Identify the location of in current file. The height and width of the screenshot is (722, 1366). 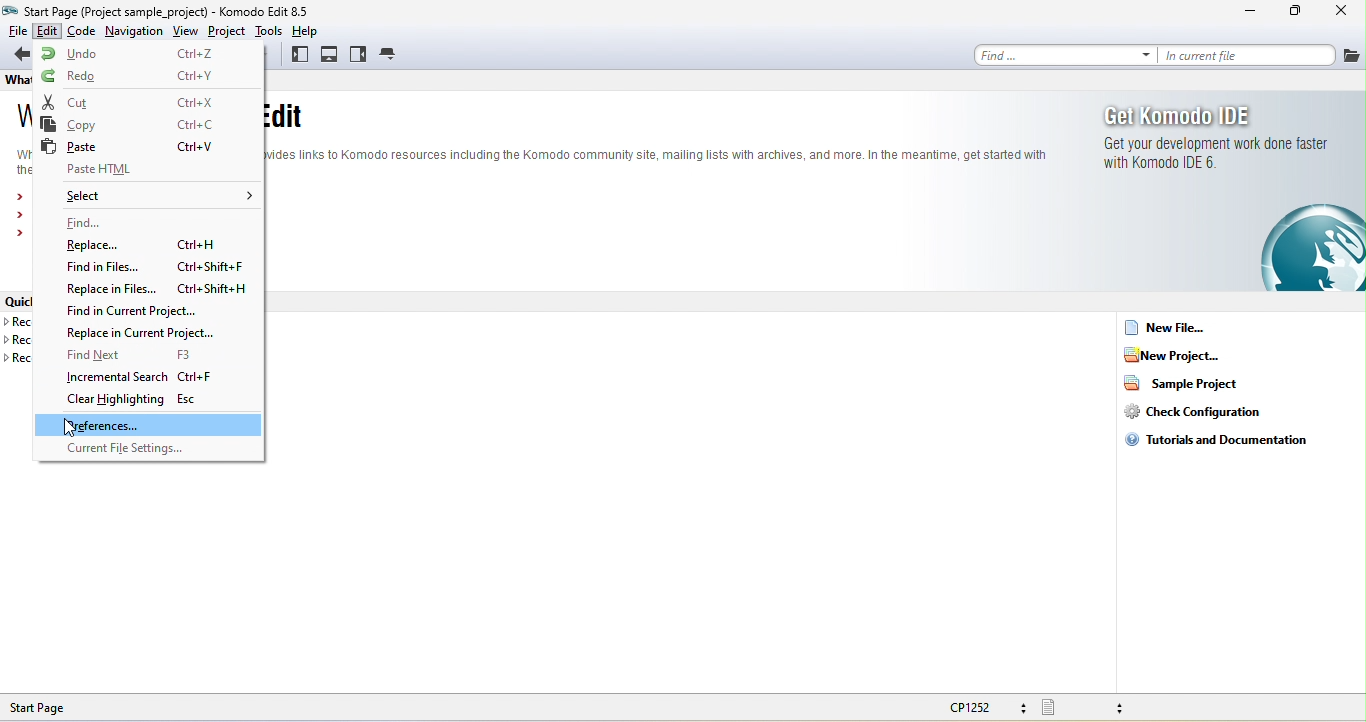
(1251, 53).